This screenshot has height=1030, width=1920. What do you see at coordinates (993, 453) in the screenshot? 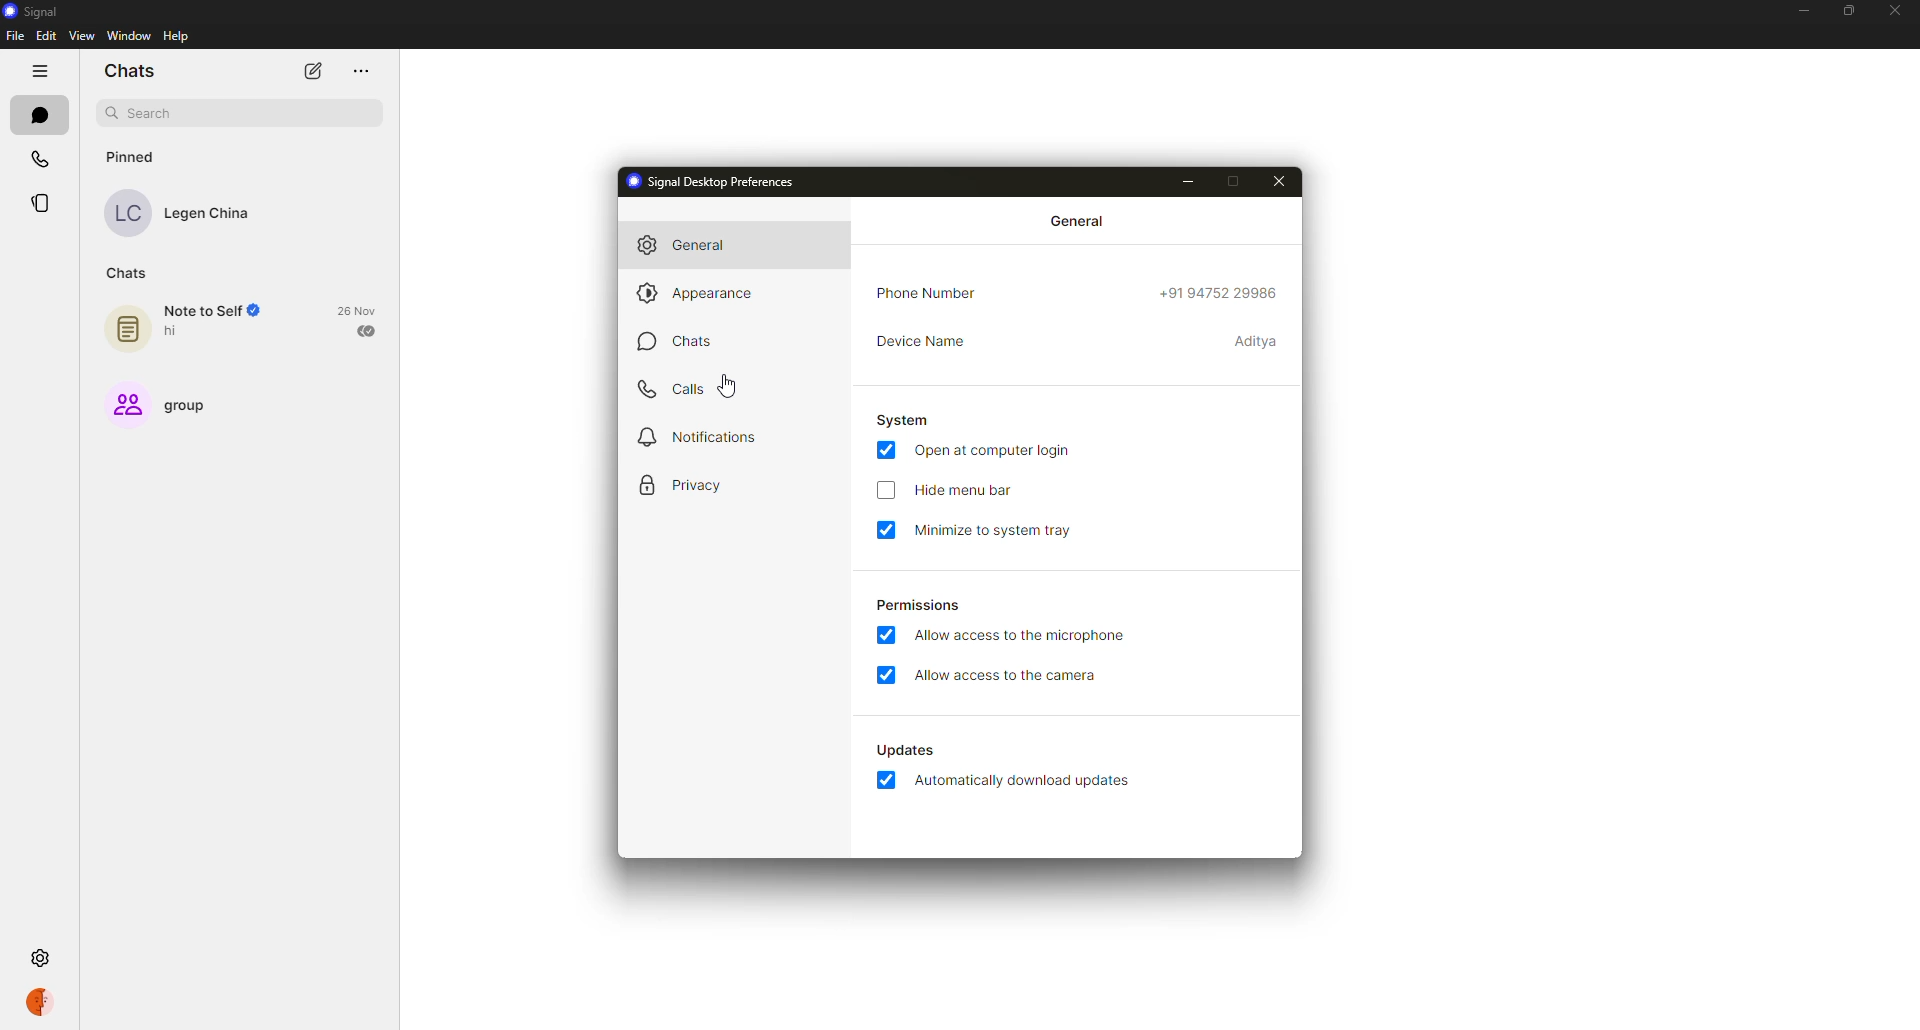
I see `open at login` at bounding box center [993, 453].